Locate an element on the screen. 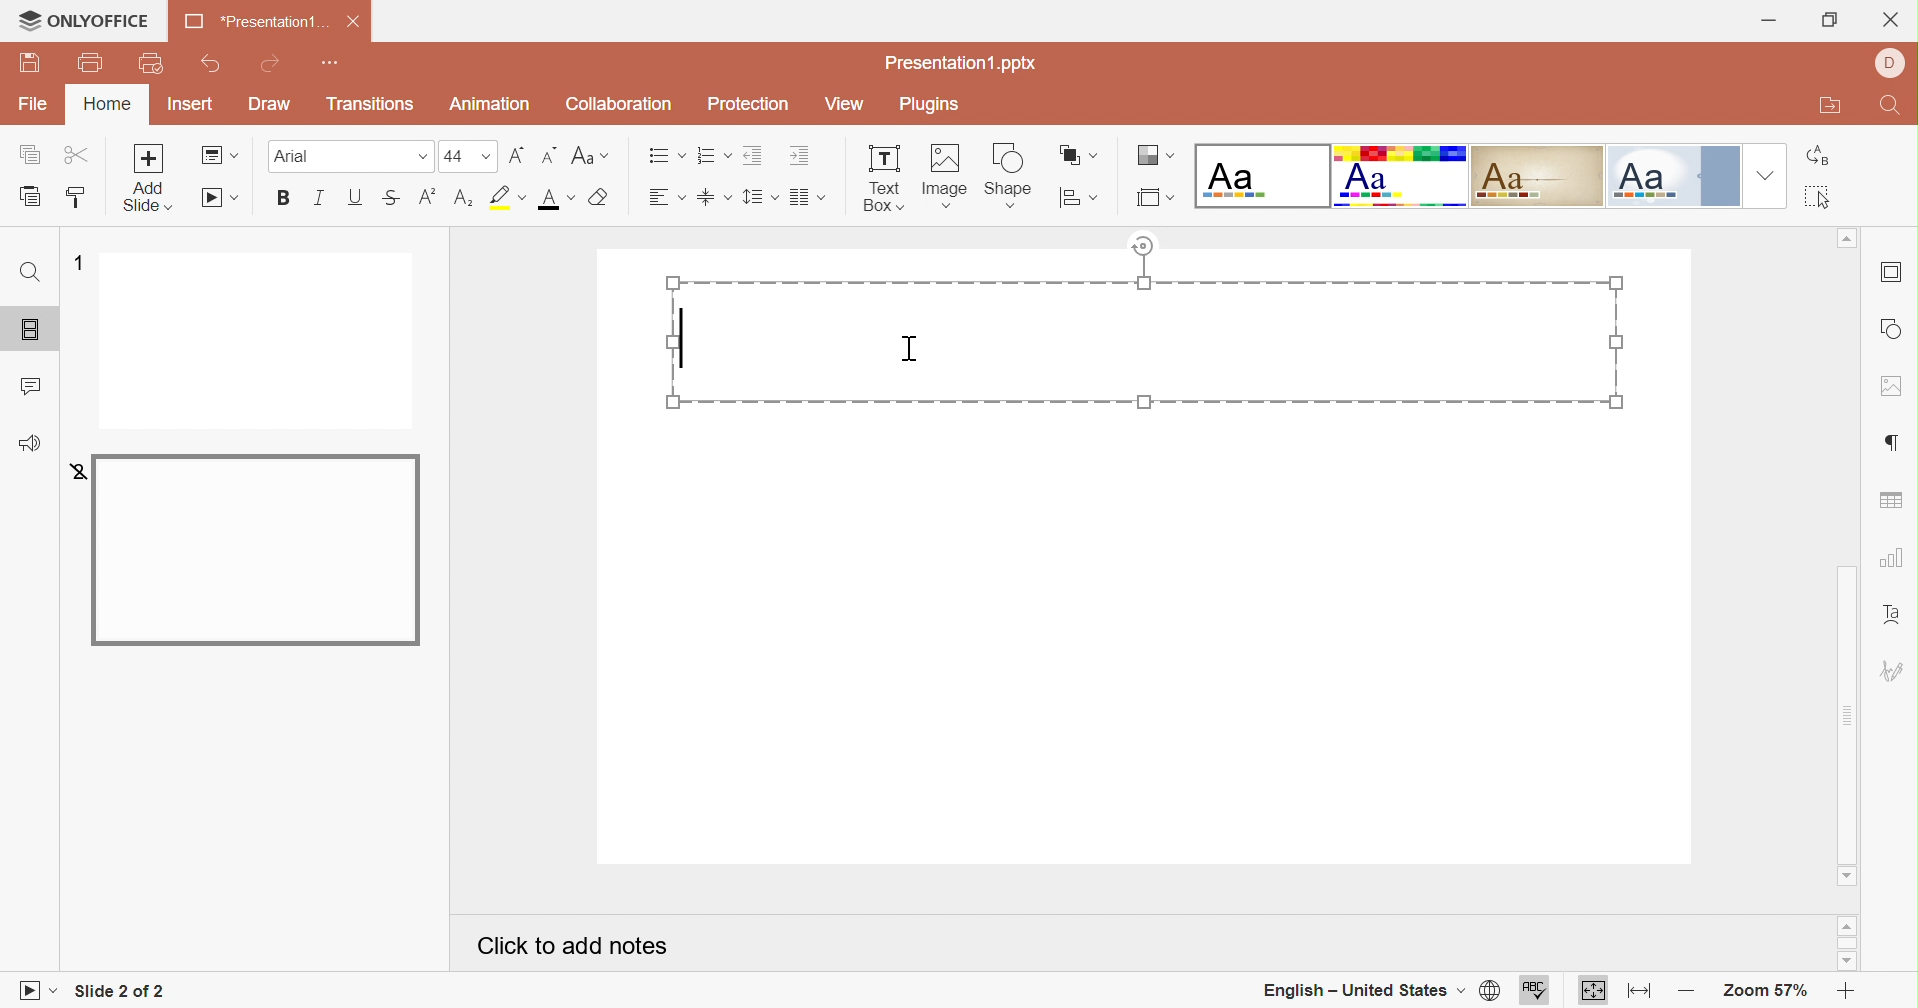 The height and width of the screenshot is (1008, 1918). Add slide is located at coordinates (148, 158).